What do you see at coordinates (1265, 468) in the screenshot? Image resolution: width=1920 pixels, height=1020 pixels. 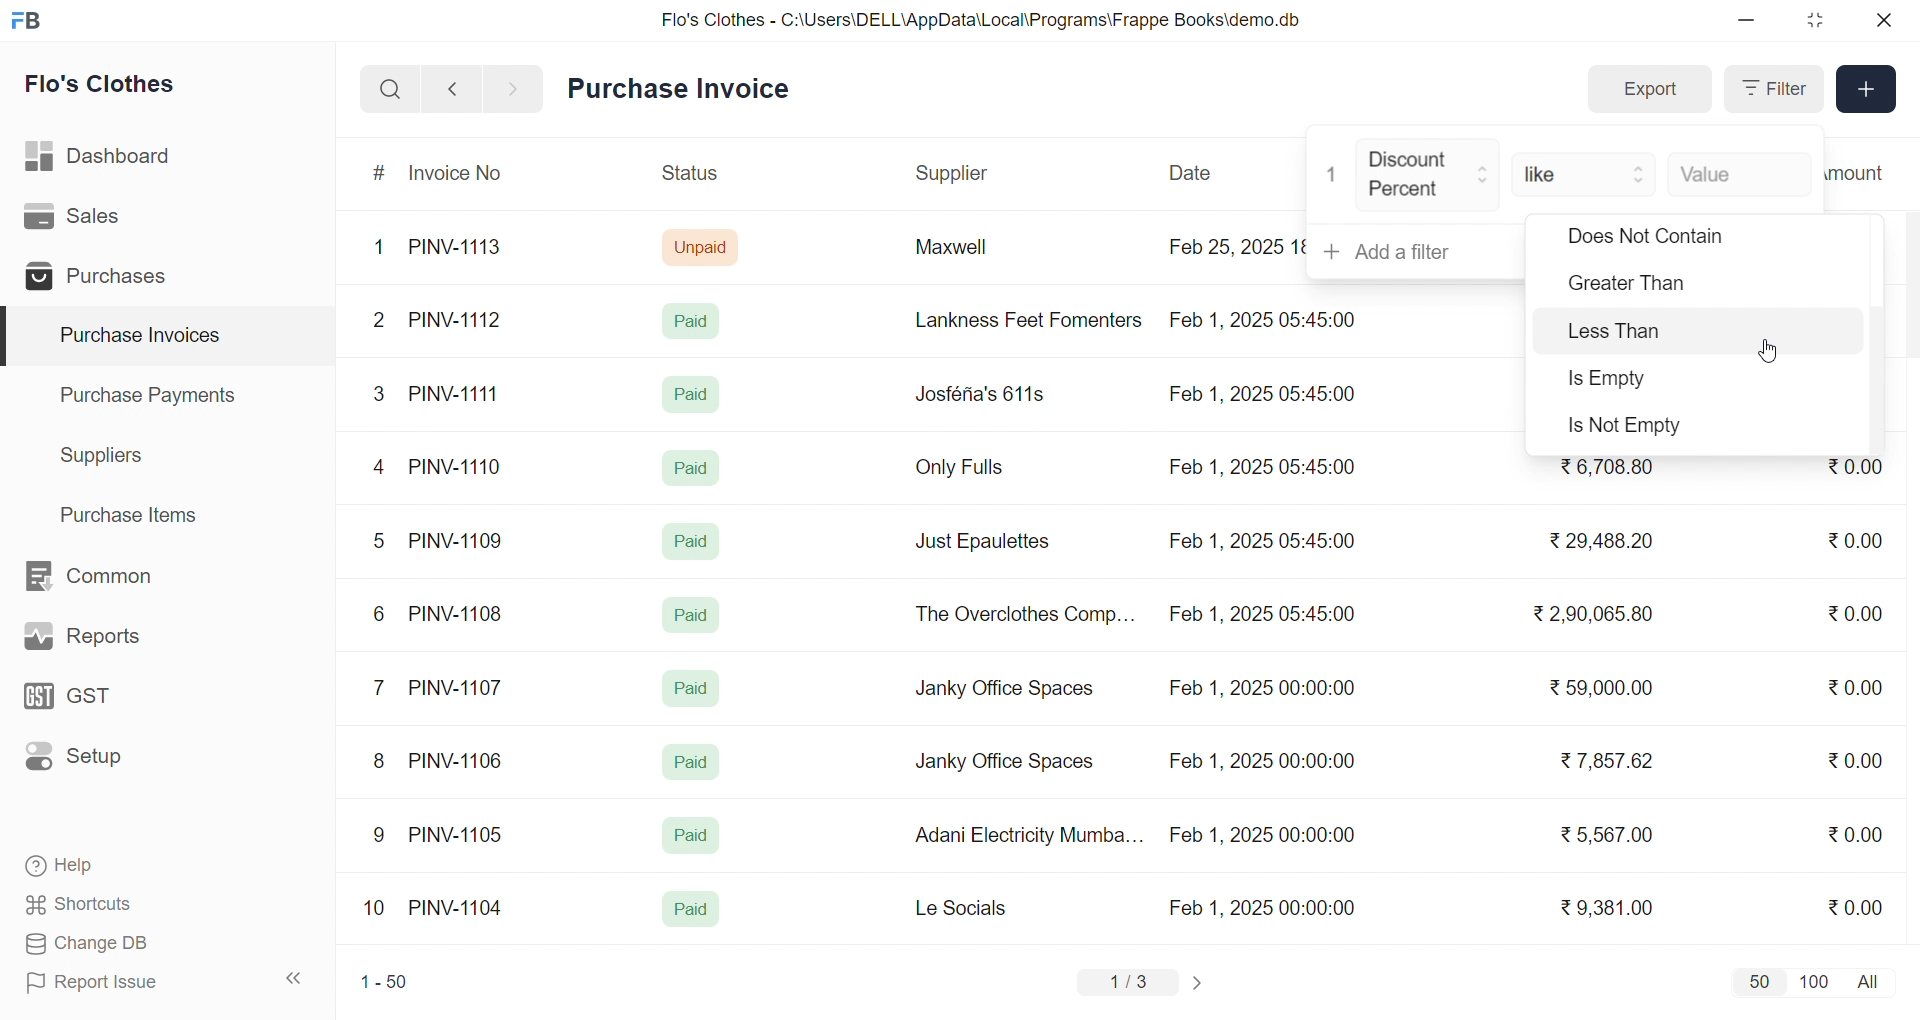 I see `Feb 1, 2025 05:45:00` at bounding box center [1265, 468].